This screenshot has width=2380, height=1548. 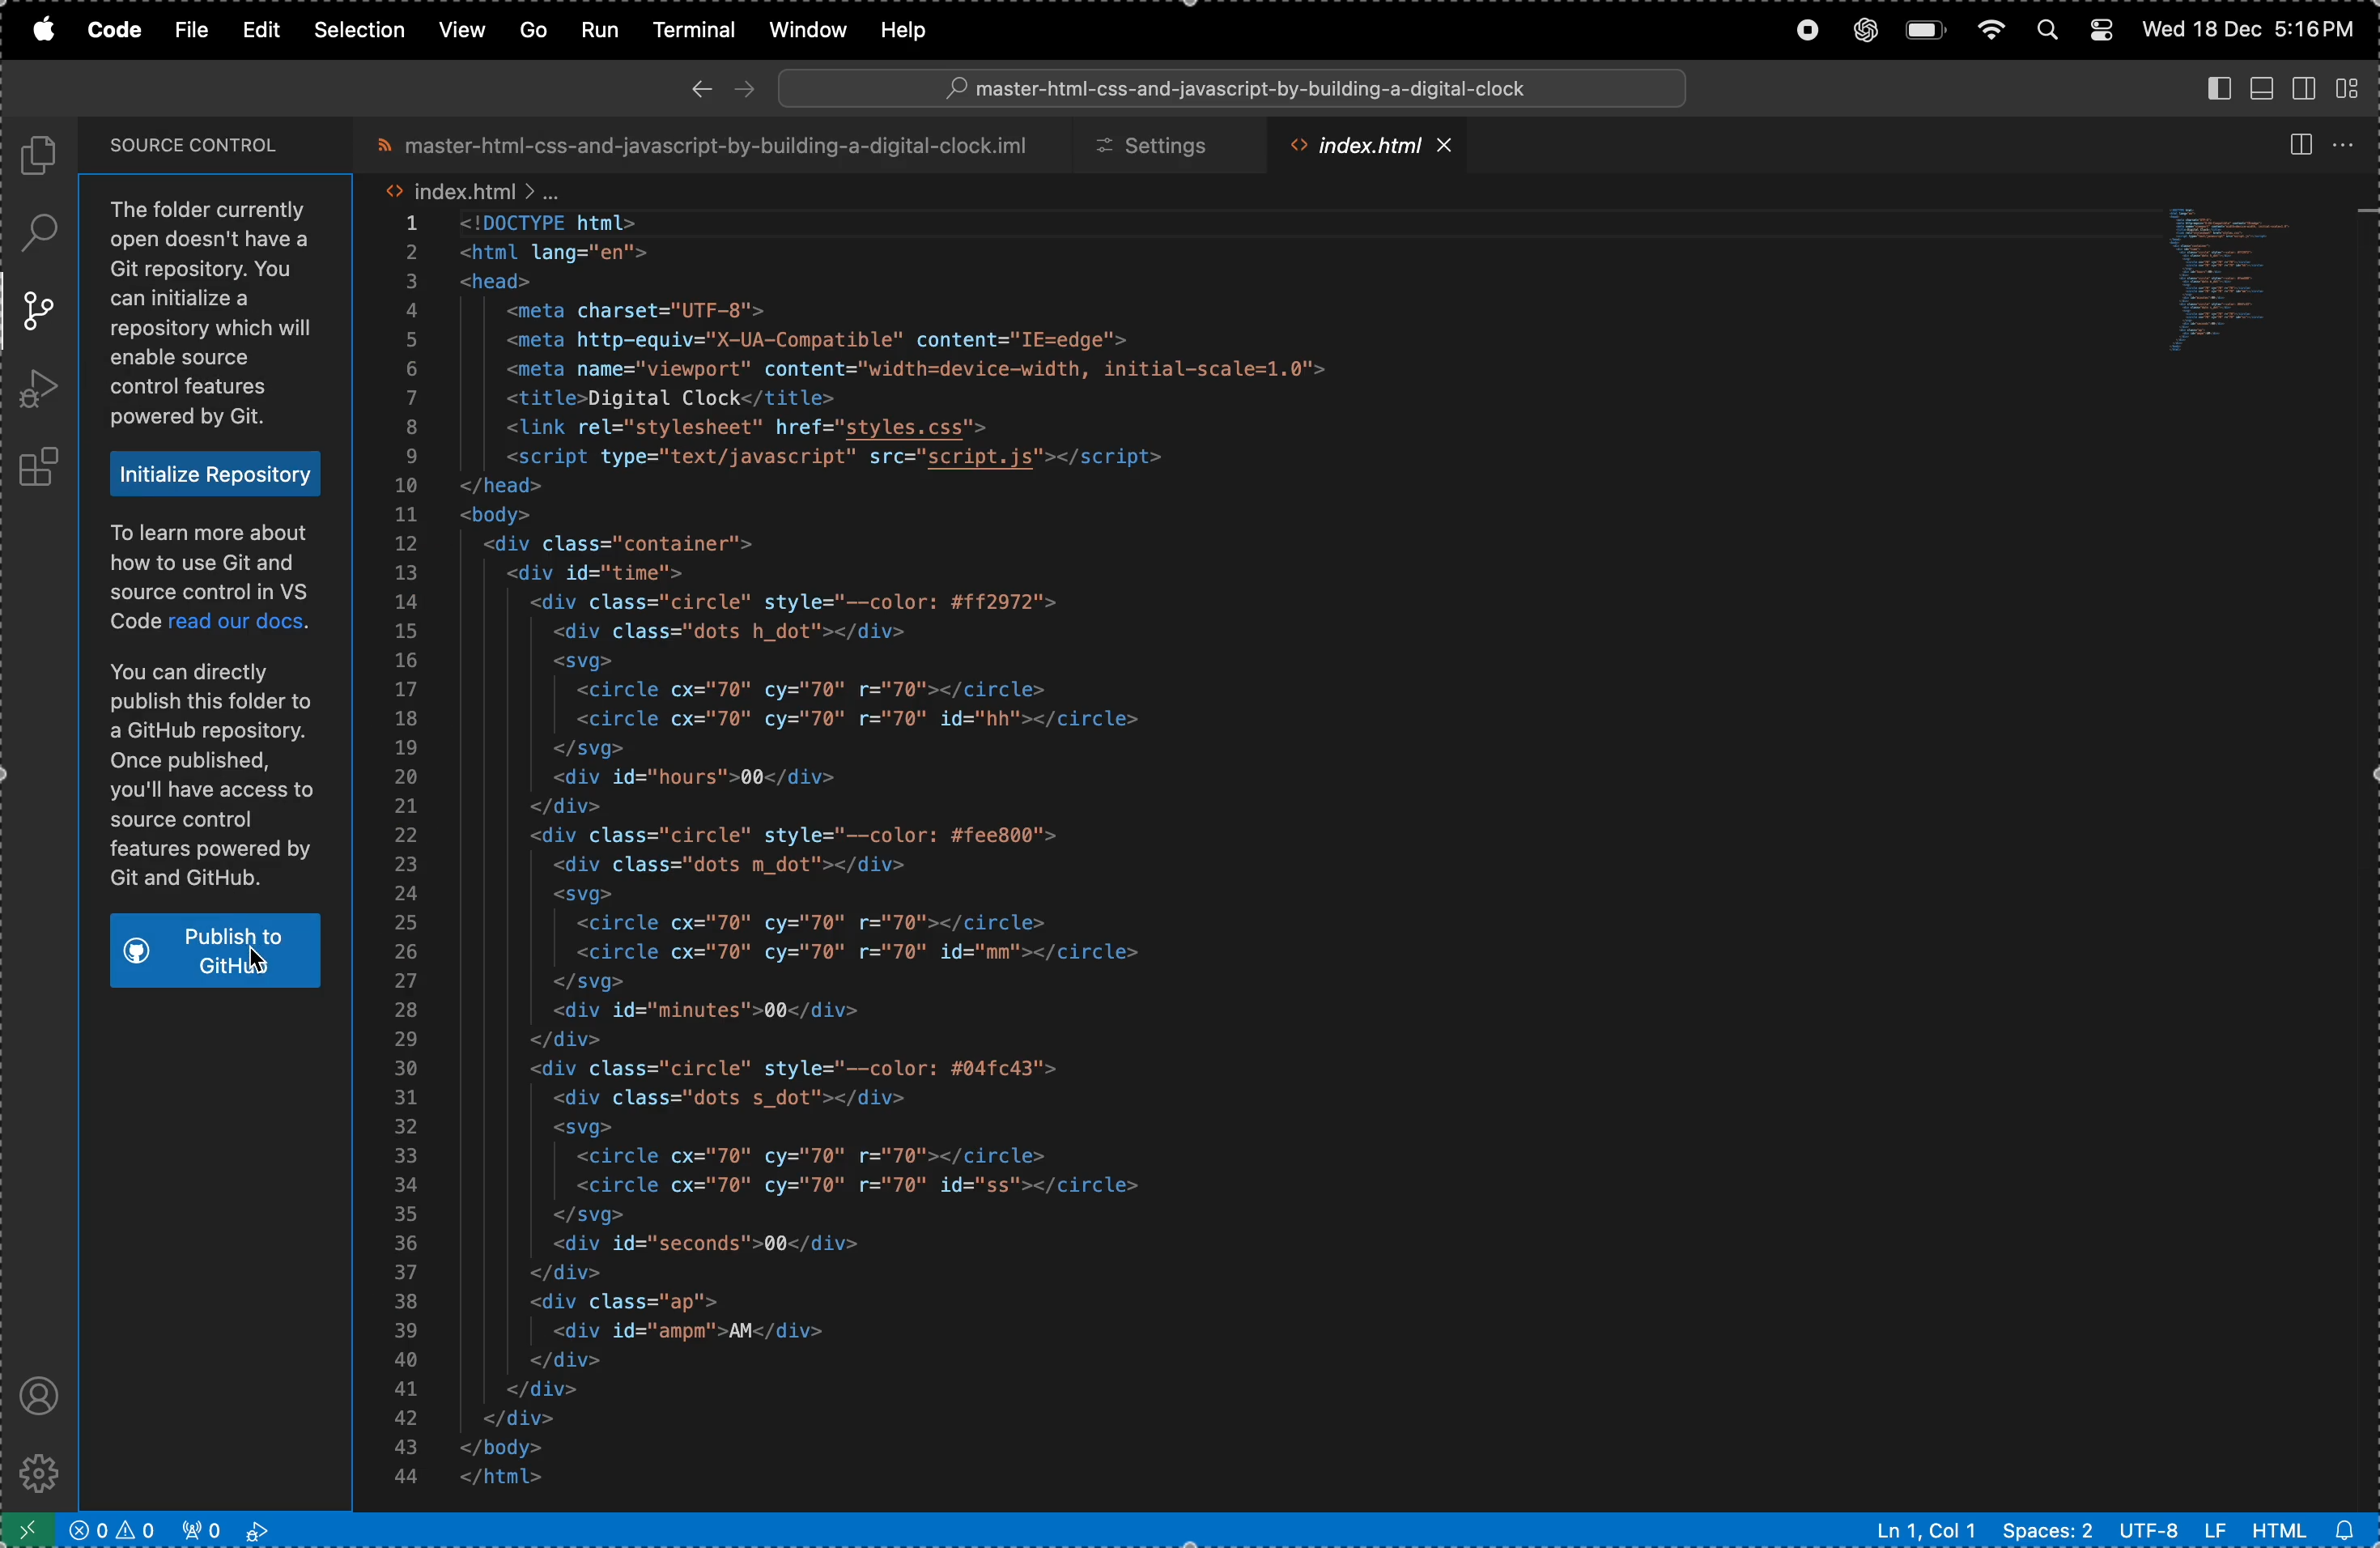 What do you see at coordinates (2050, 1531) in the screenshot?
I see `spaces 2` at bounding box center [2050, 1531].